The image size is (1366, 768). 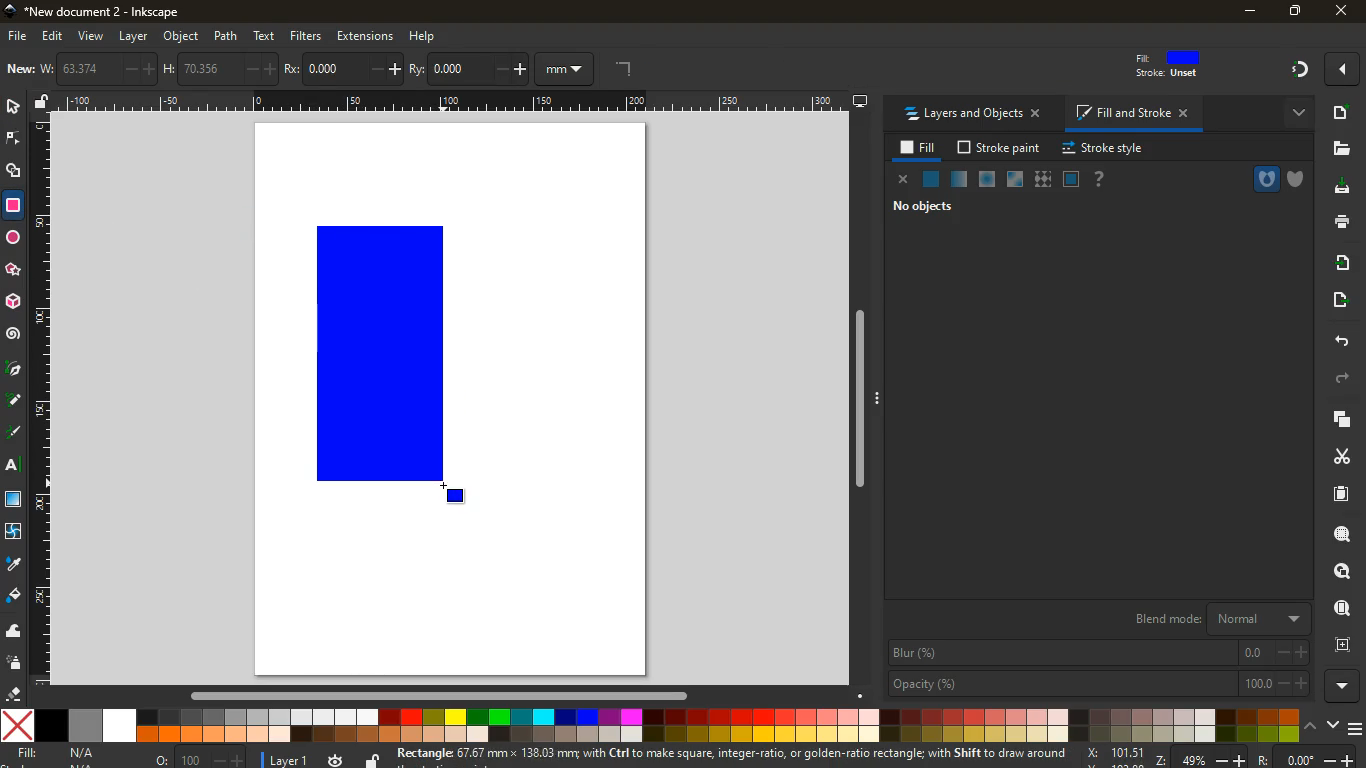 What do you see at coordinates (1336, 301) in the screenshot?
I see `send` at bounding box center [1336, 301].